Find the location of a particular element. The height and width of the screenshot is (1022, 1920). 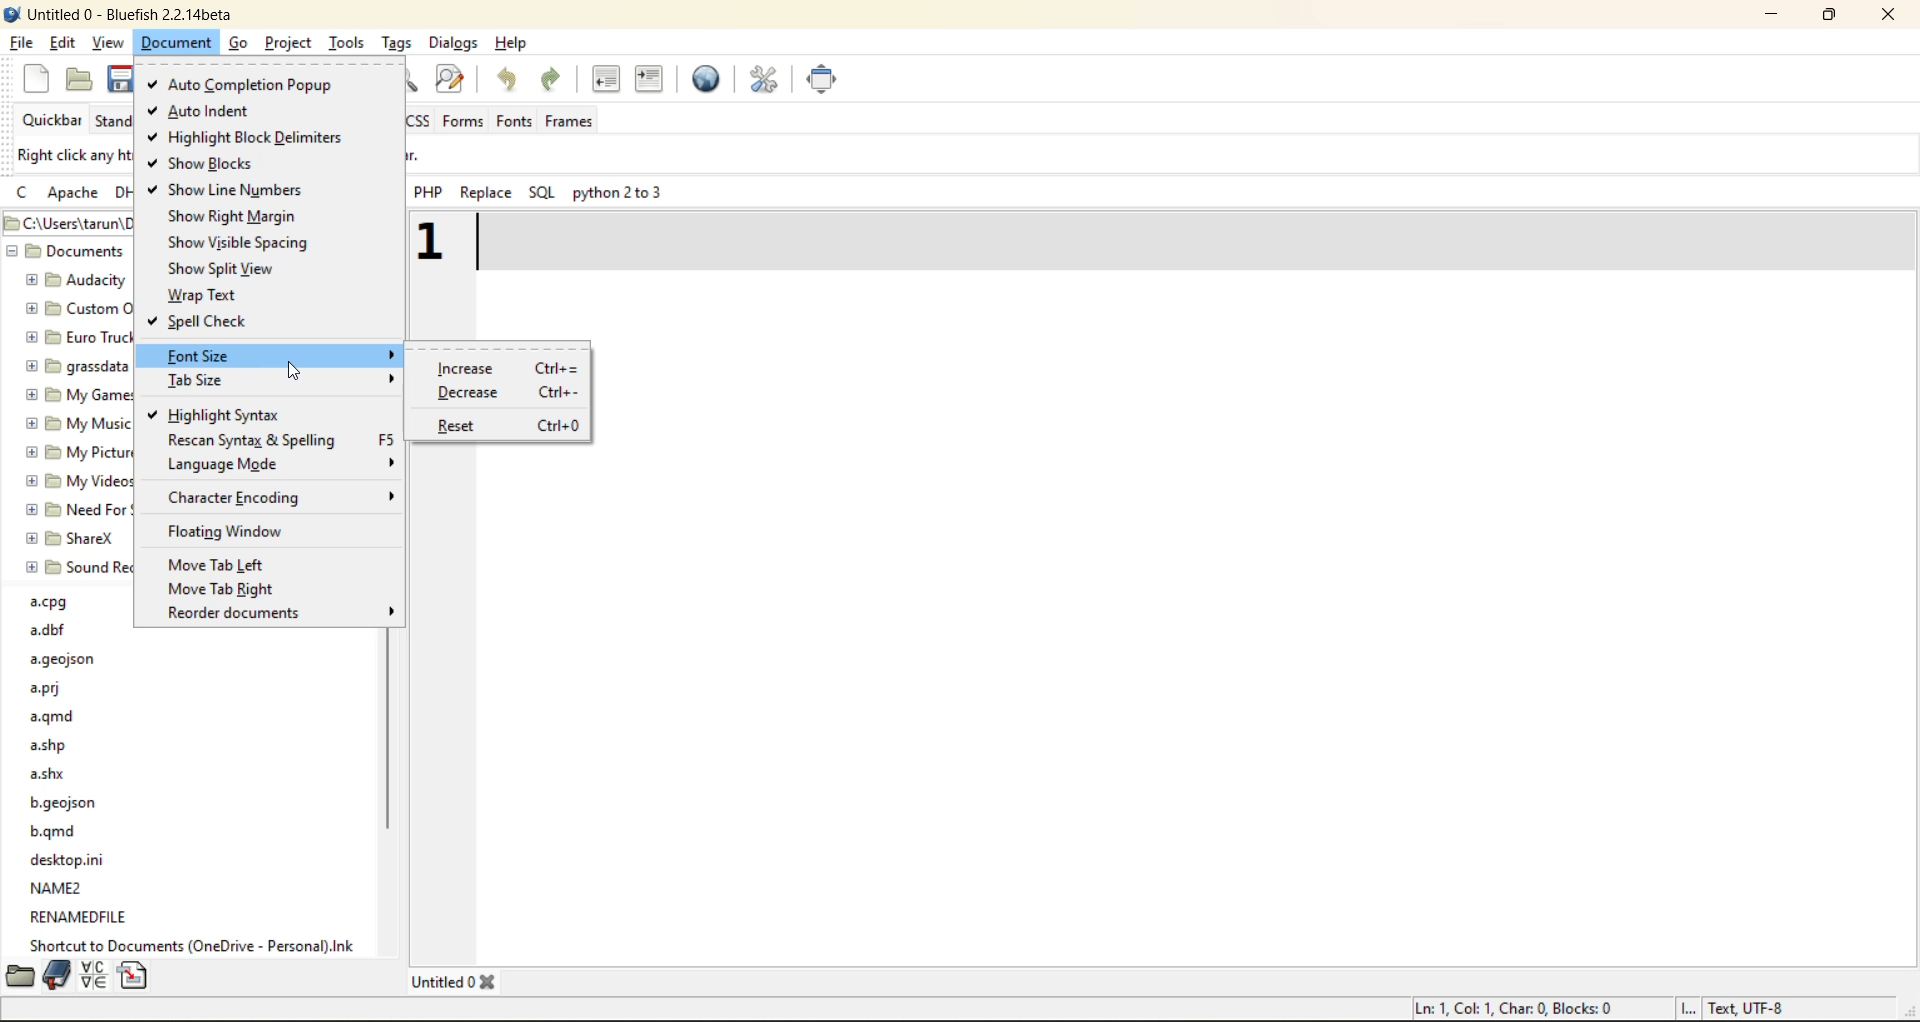

b.geojson is located at coordinates (65, 804).